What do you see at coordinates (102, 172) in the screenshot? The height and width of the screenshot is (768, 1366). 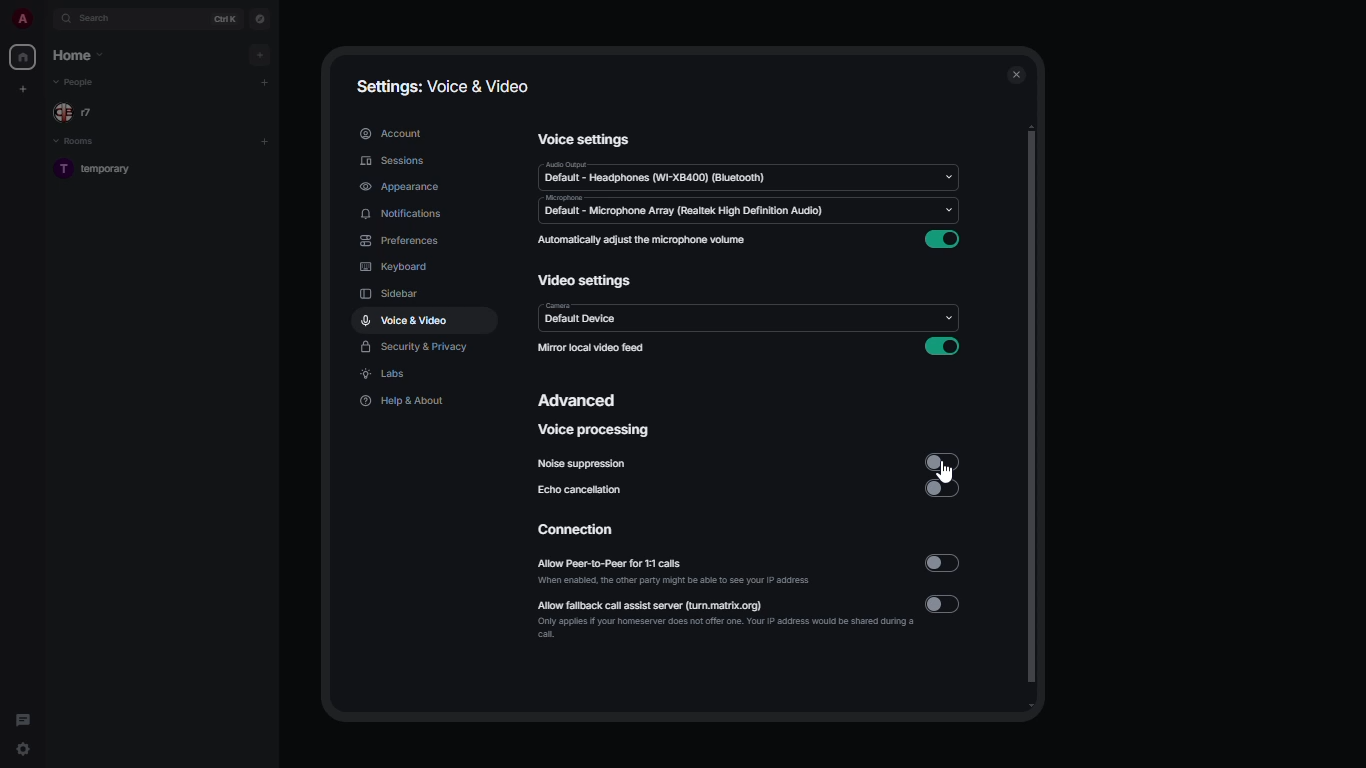 I see `room` at bounding box center [102, 172].